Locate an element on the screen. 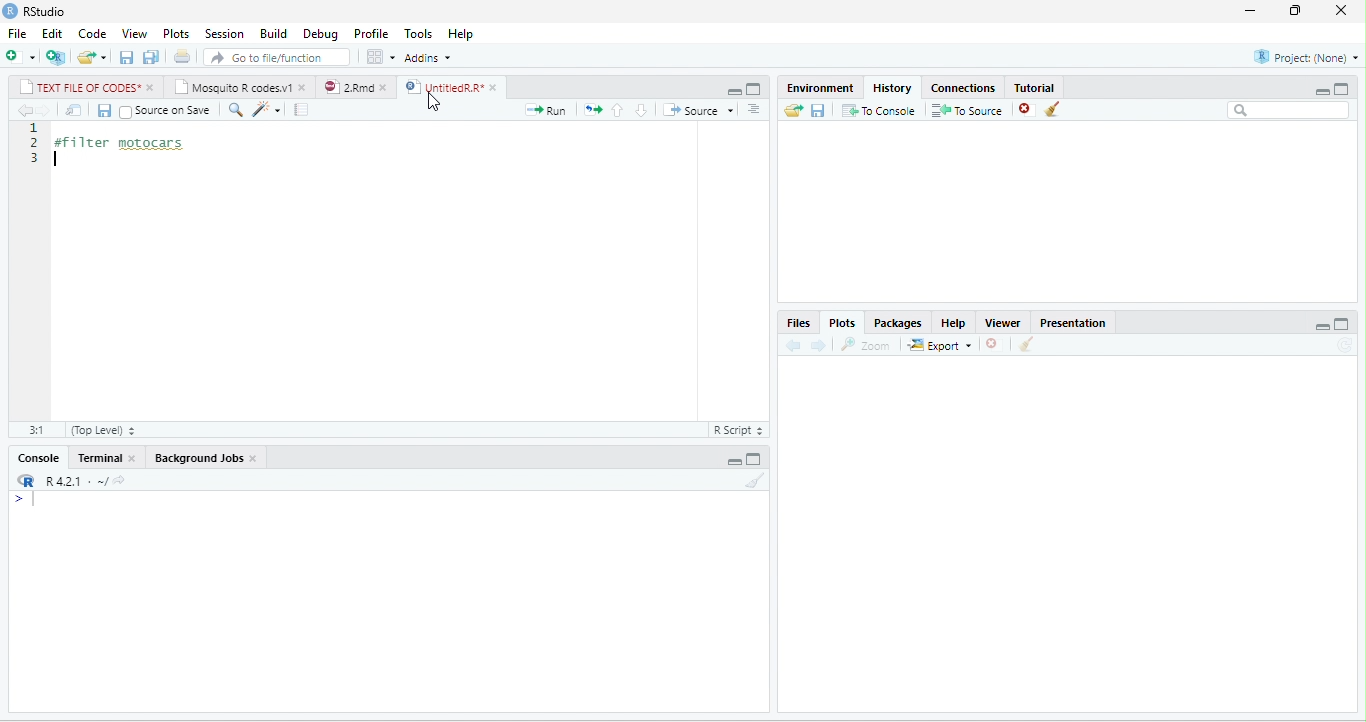  Console is located at coordinates (37, 458).